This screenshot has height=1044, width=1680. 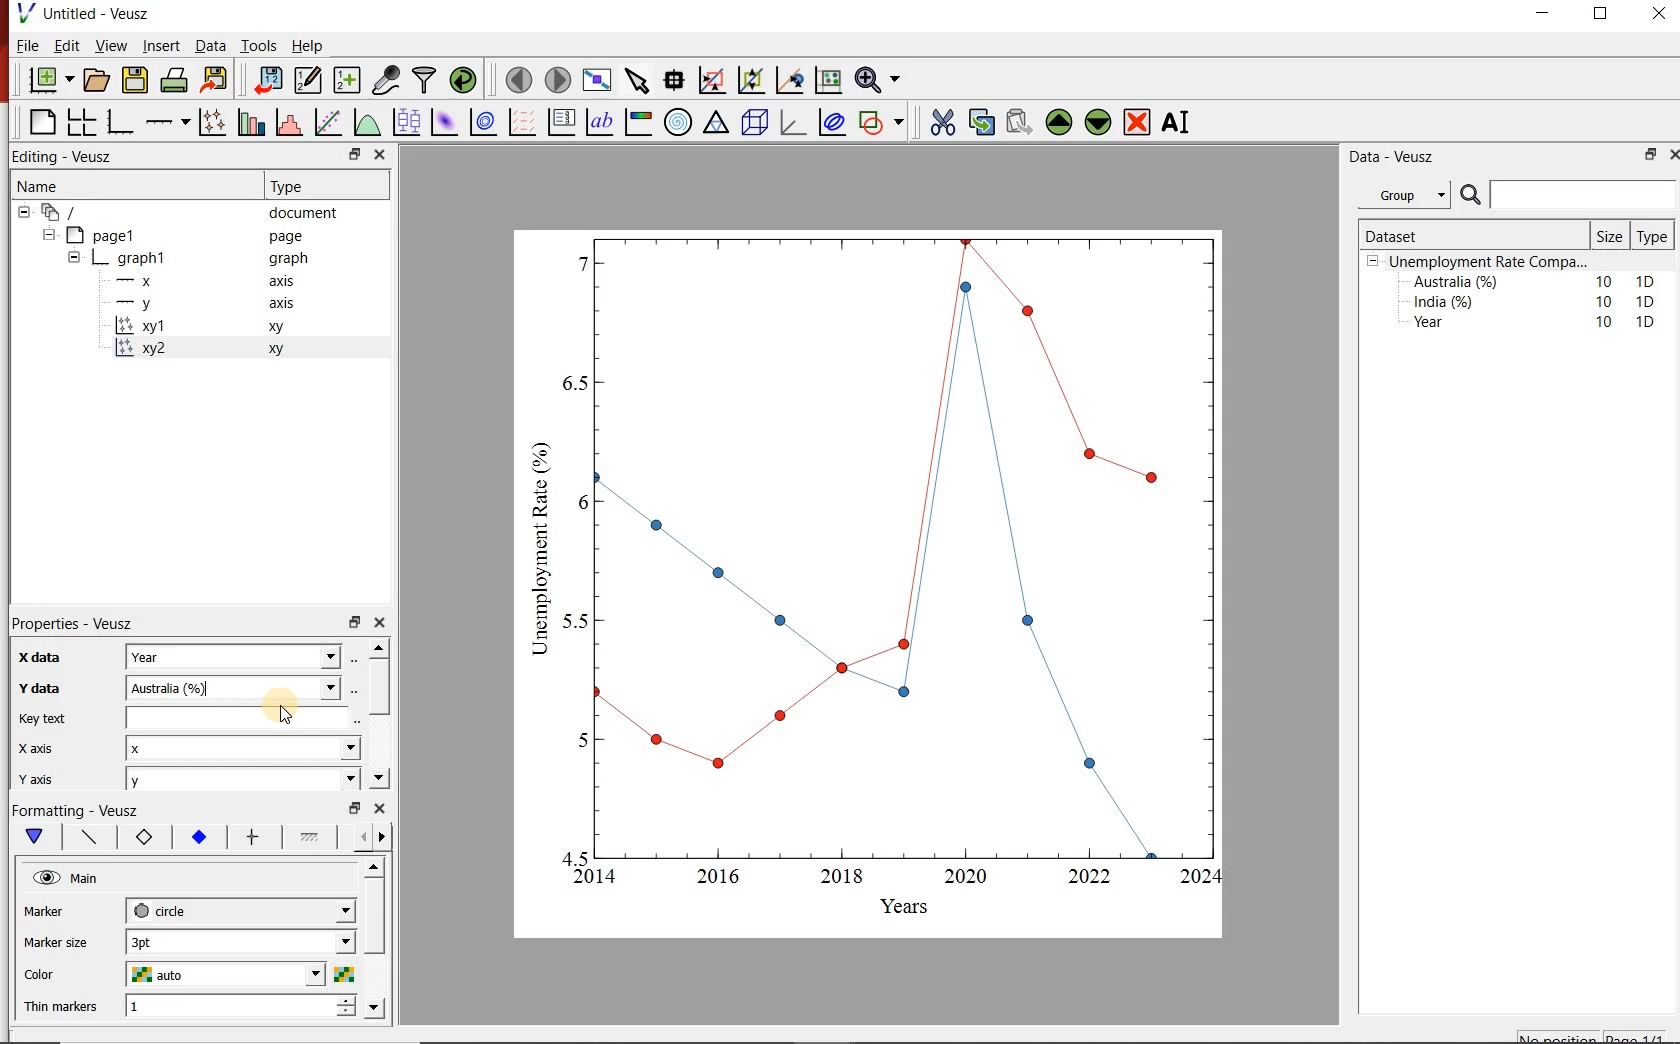 I want to click on graph chart, so click(x=870, y=584).